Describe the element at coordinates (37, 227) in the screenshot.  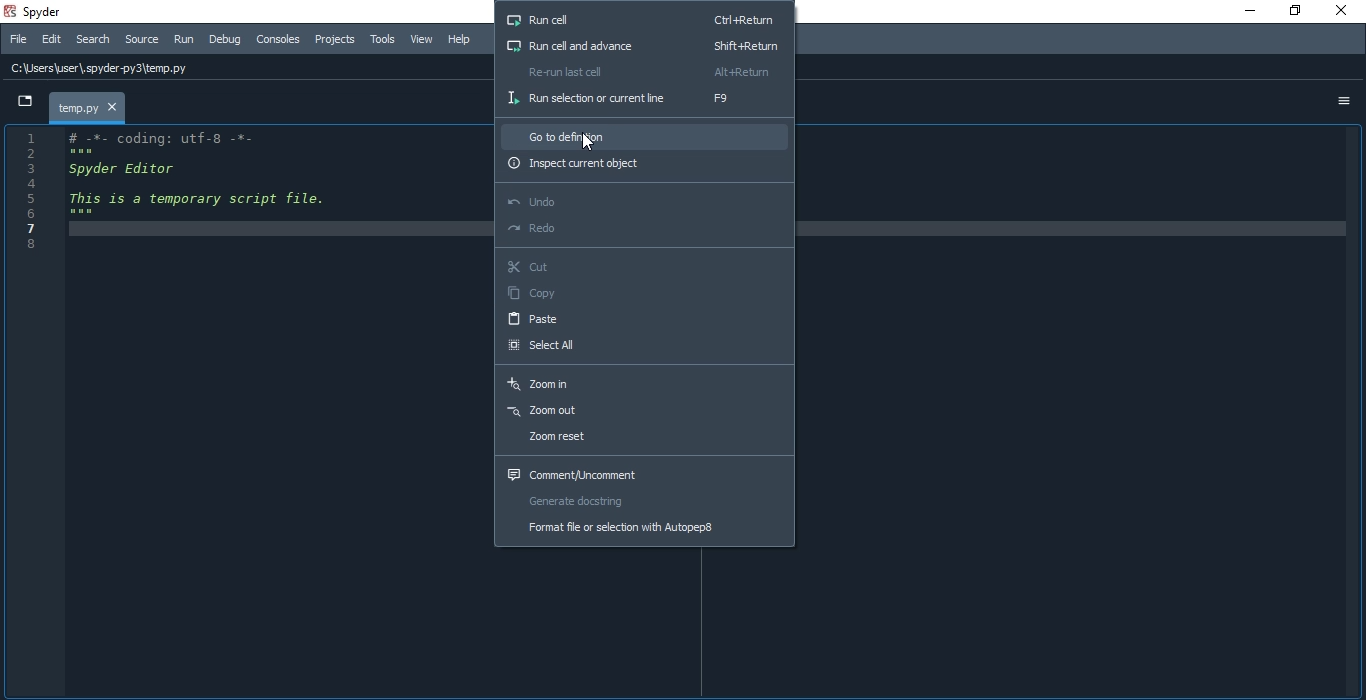
I see `7` at that location.